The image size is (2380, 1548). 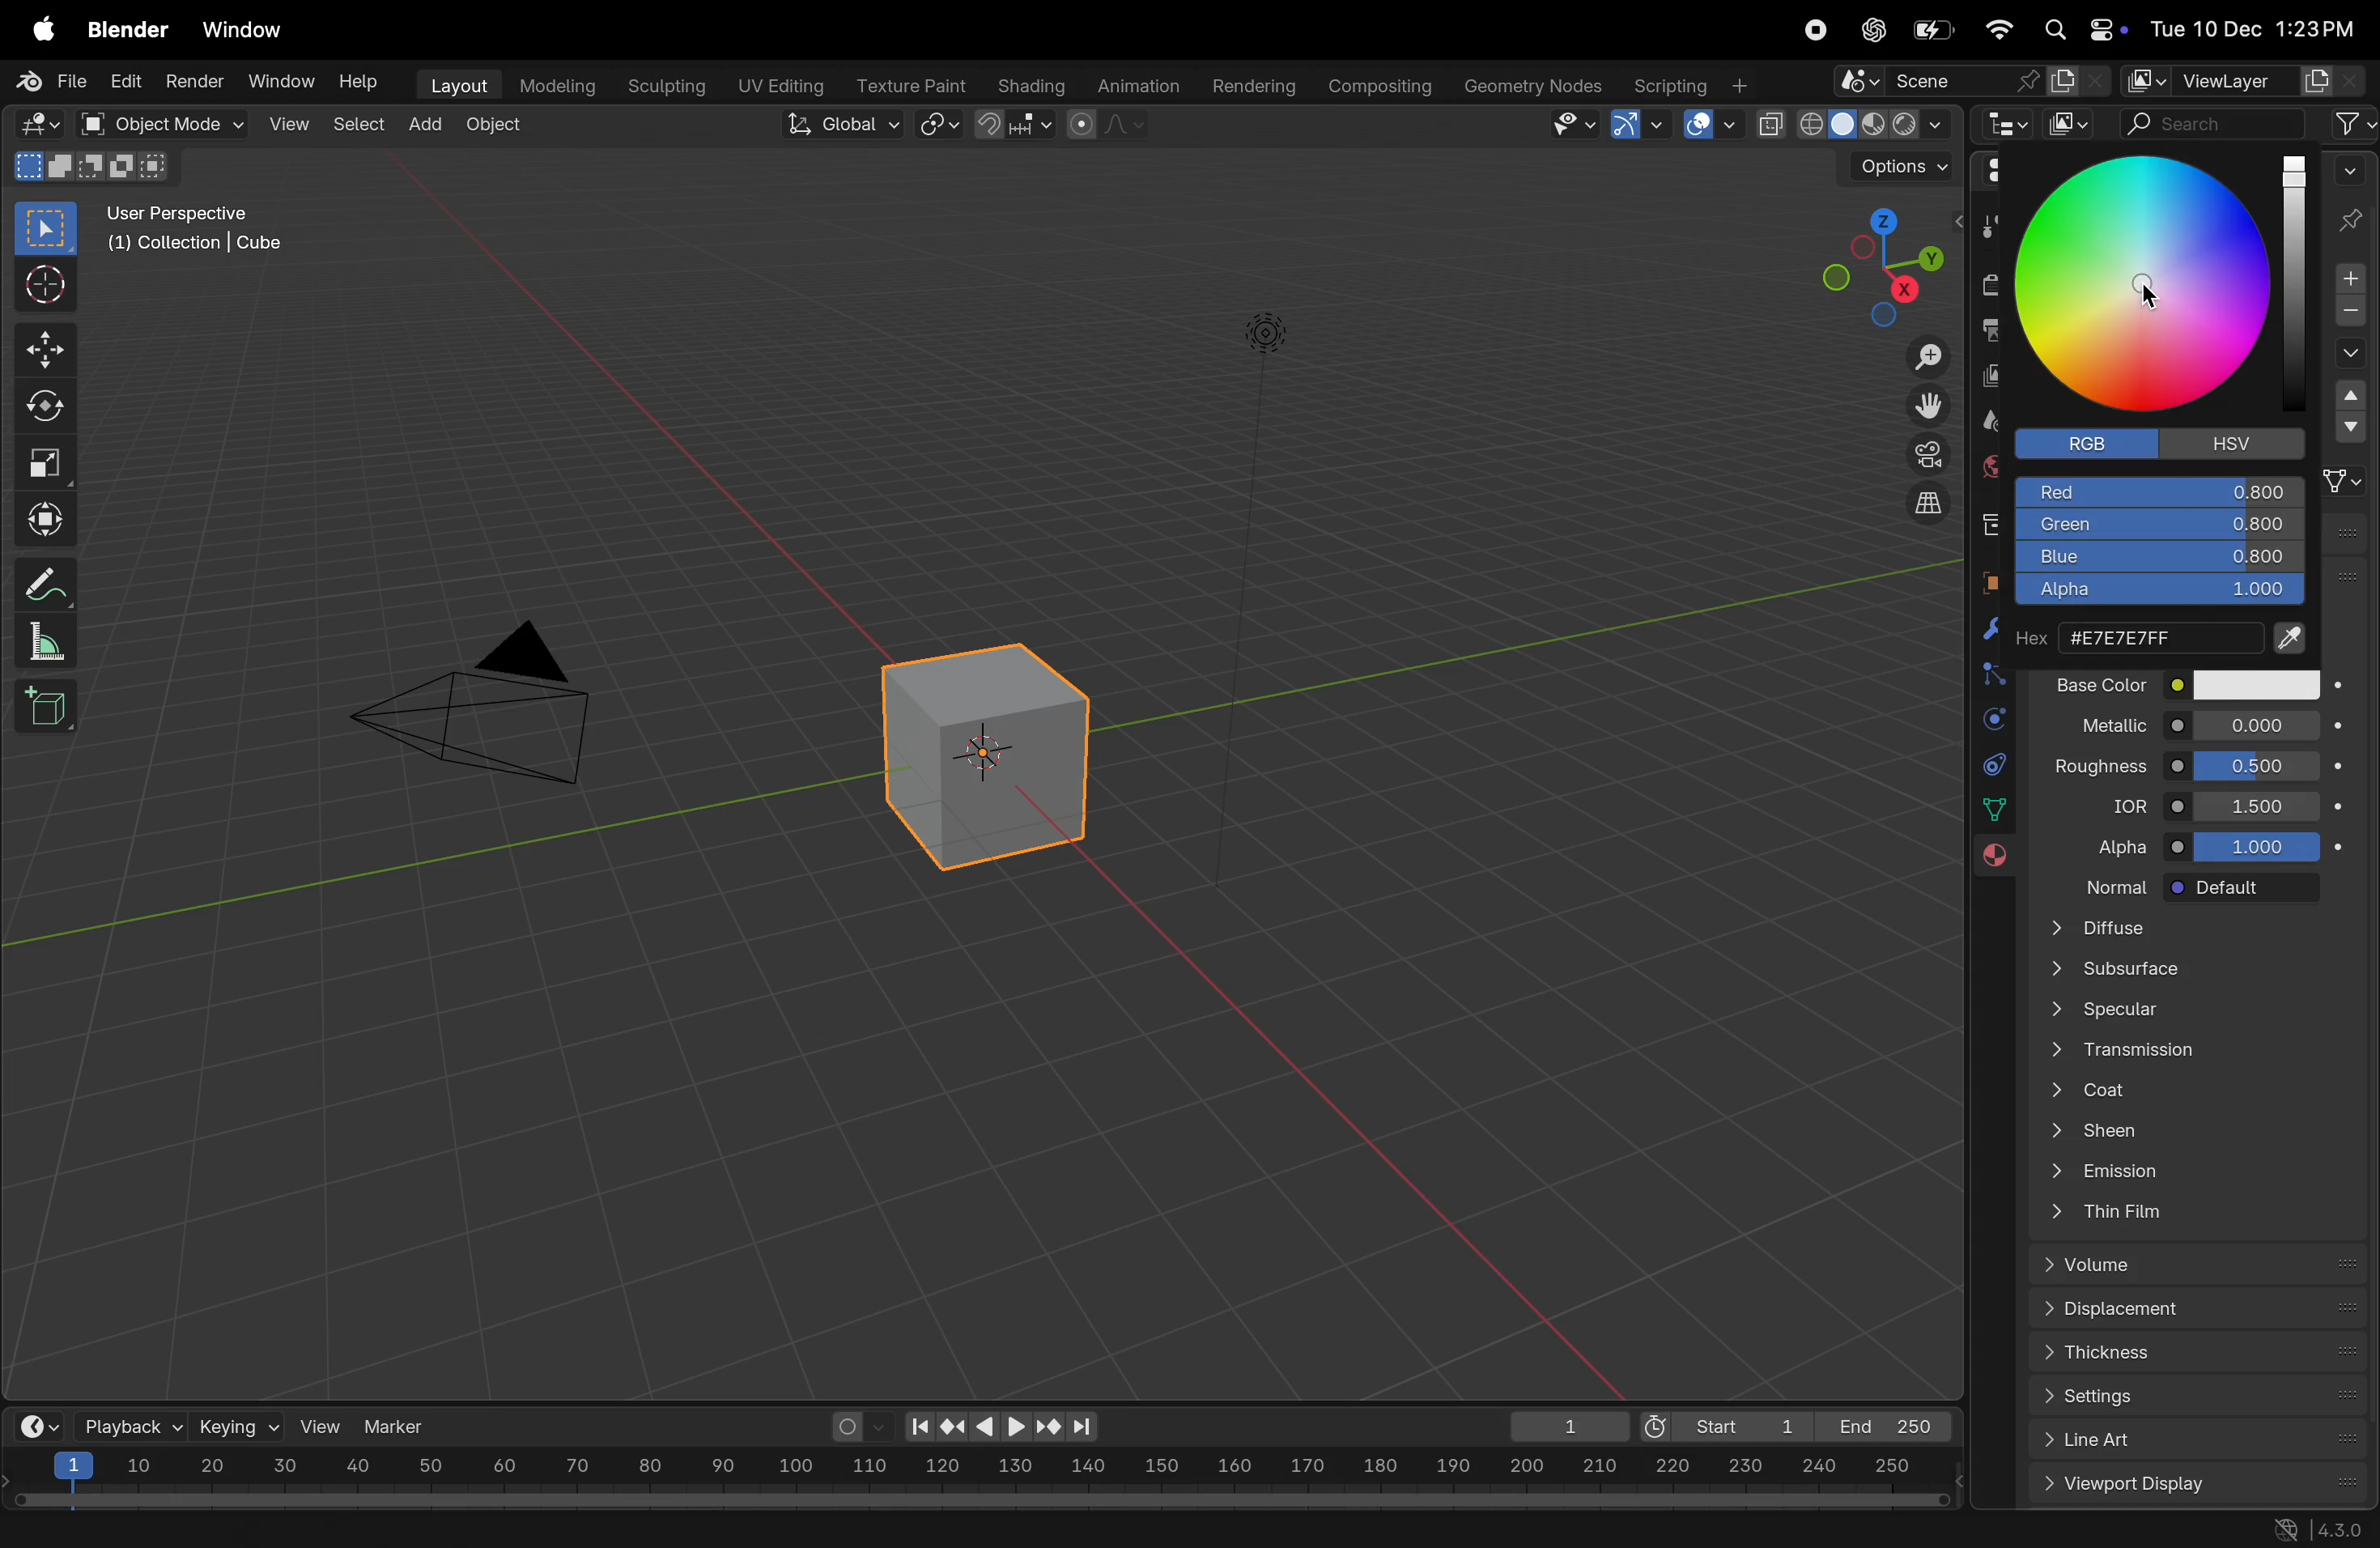 What do you see at coordinates (1002, 1429) in the screenshot?
I see `play back controls` at bounding box center [1002, 1429].